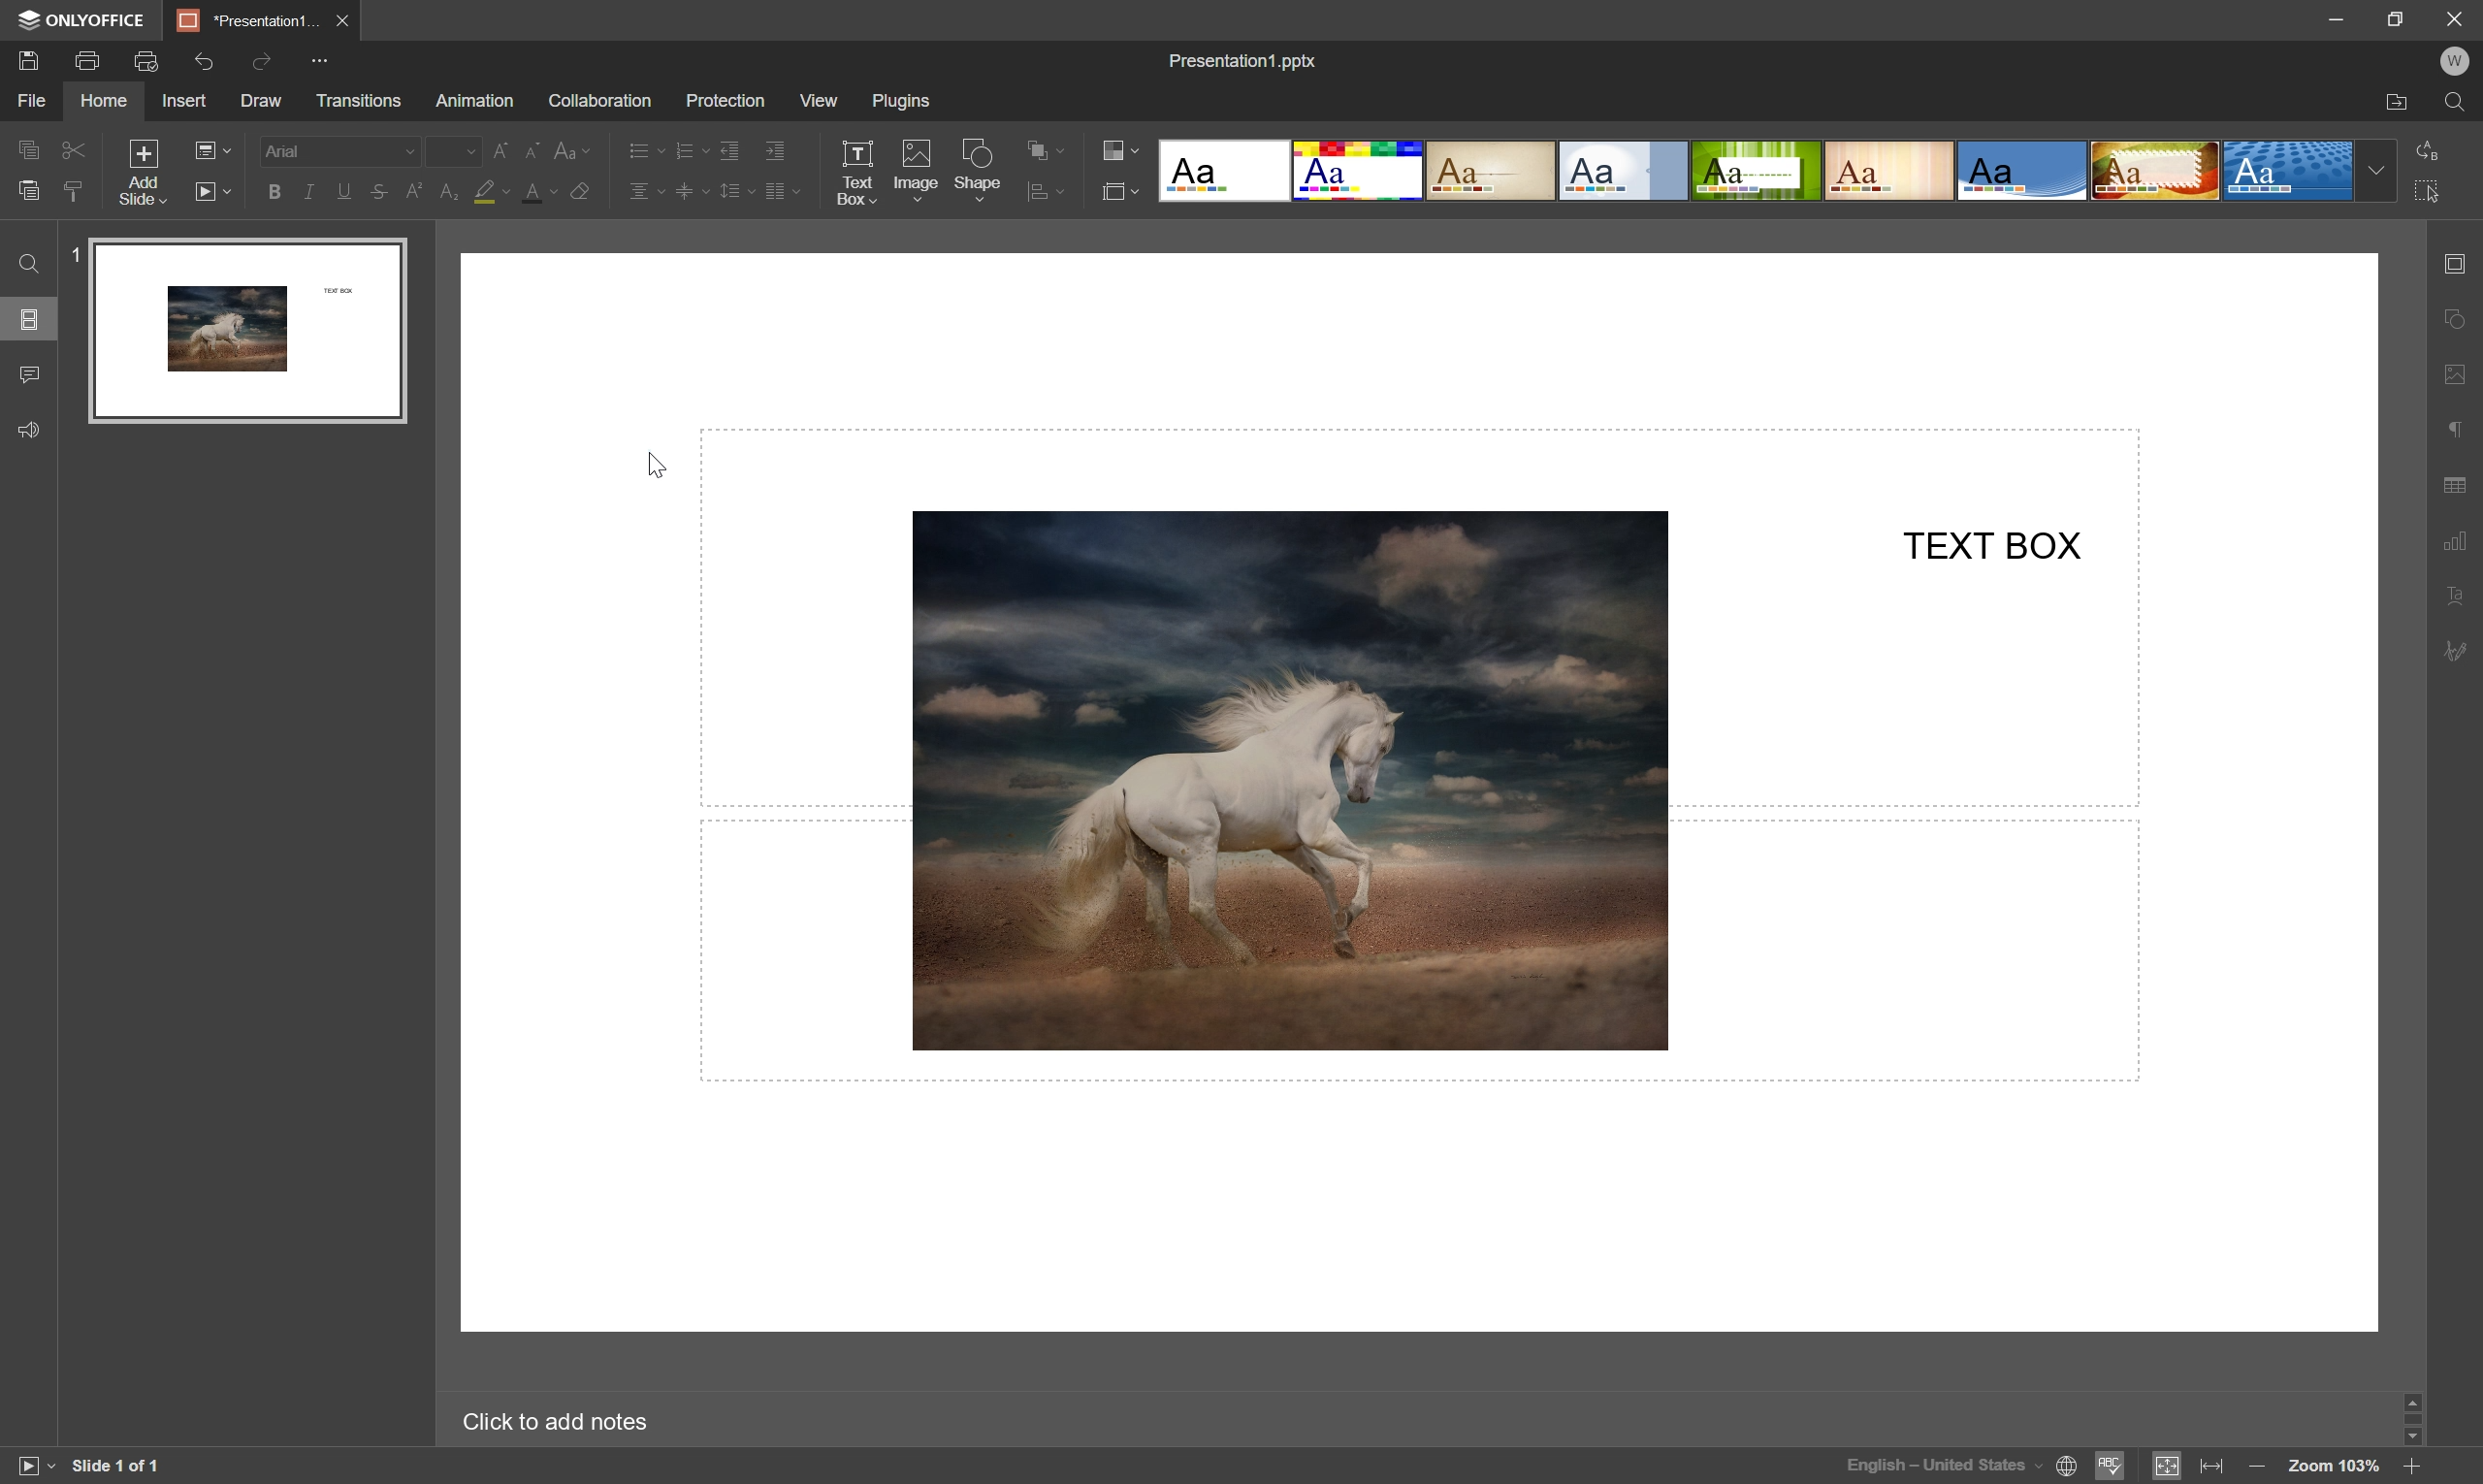  I want to click on replace, so click(2432, 149).